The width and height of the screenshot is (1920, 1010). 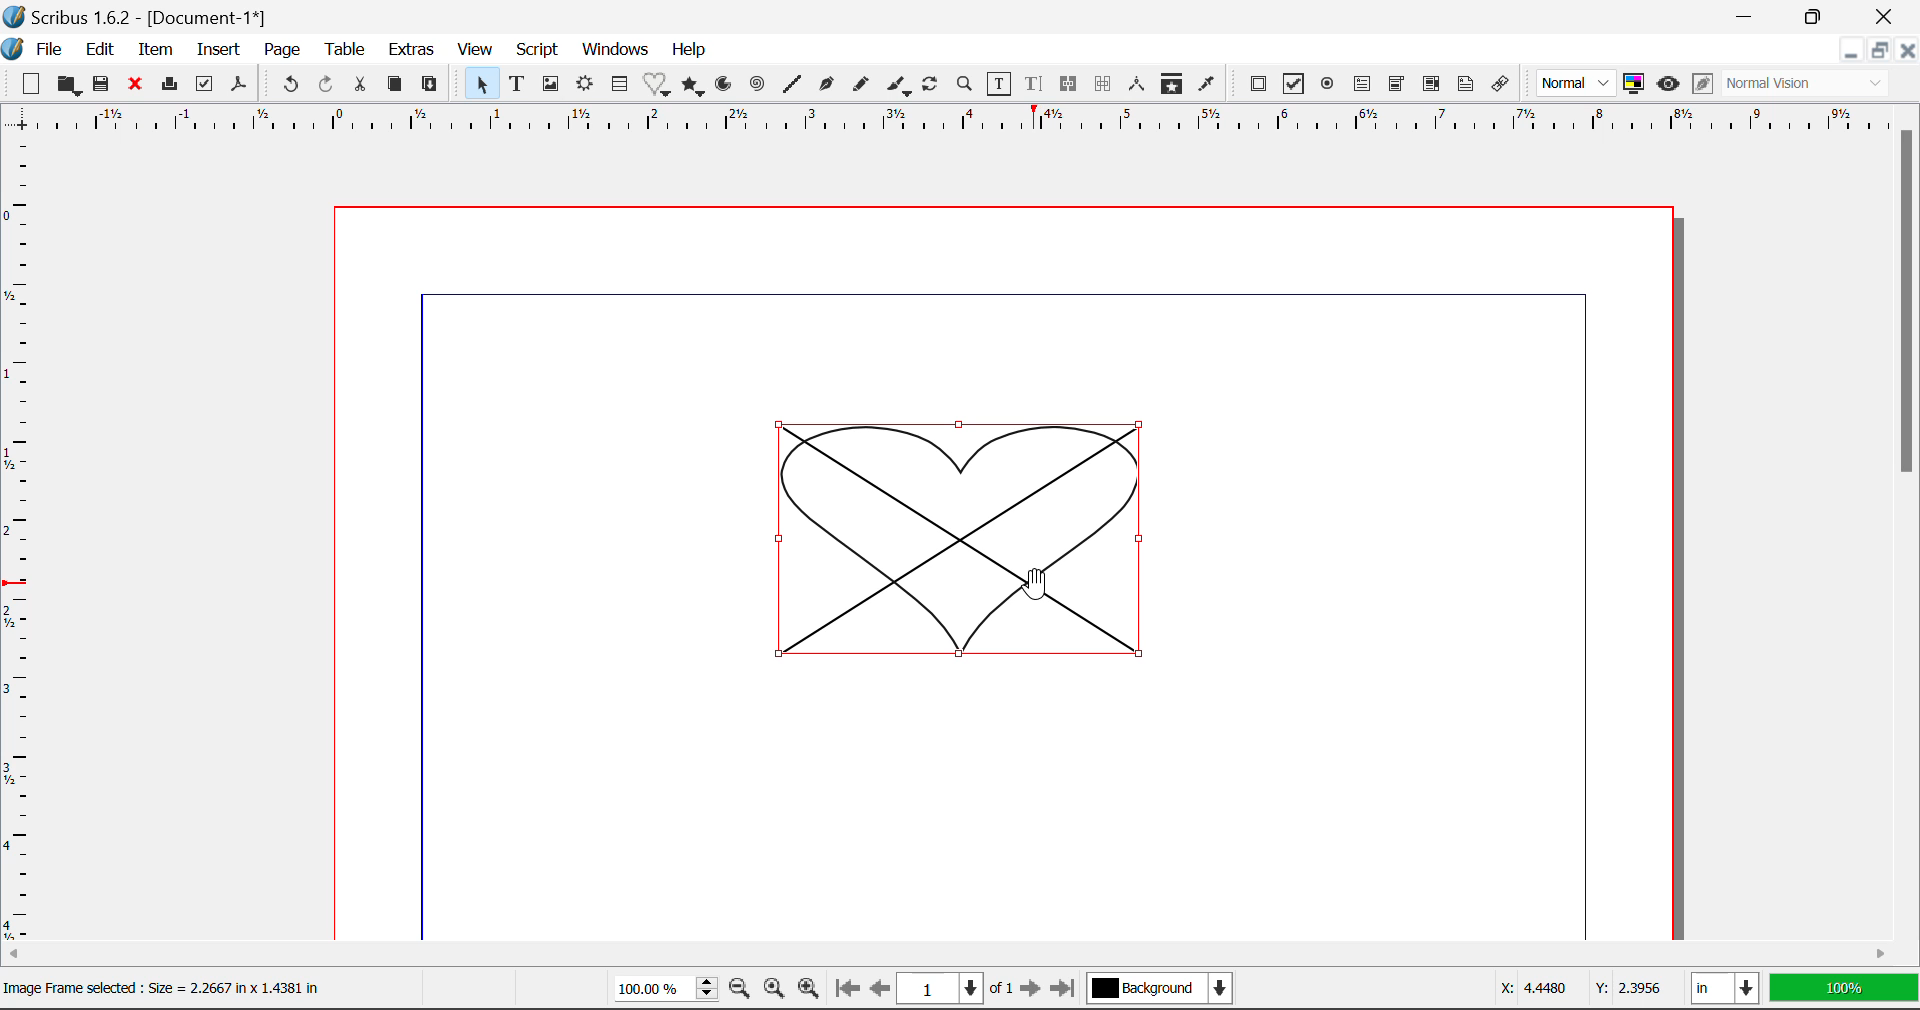 What do you see at coordinates (660, 991) in the screenshot?
I see `100%` at bounding box center [660, 991].